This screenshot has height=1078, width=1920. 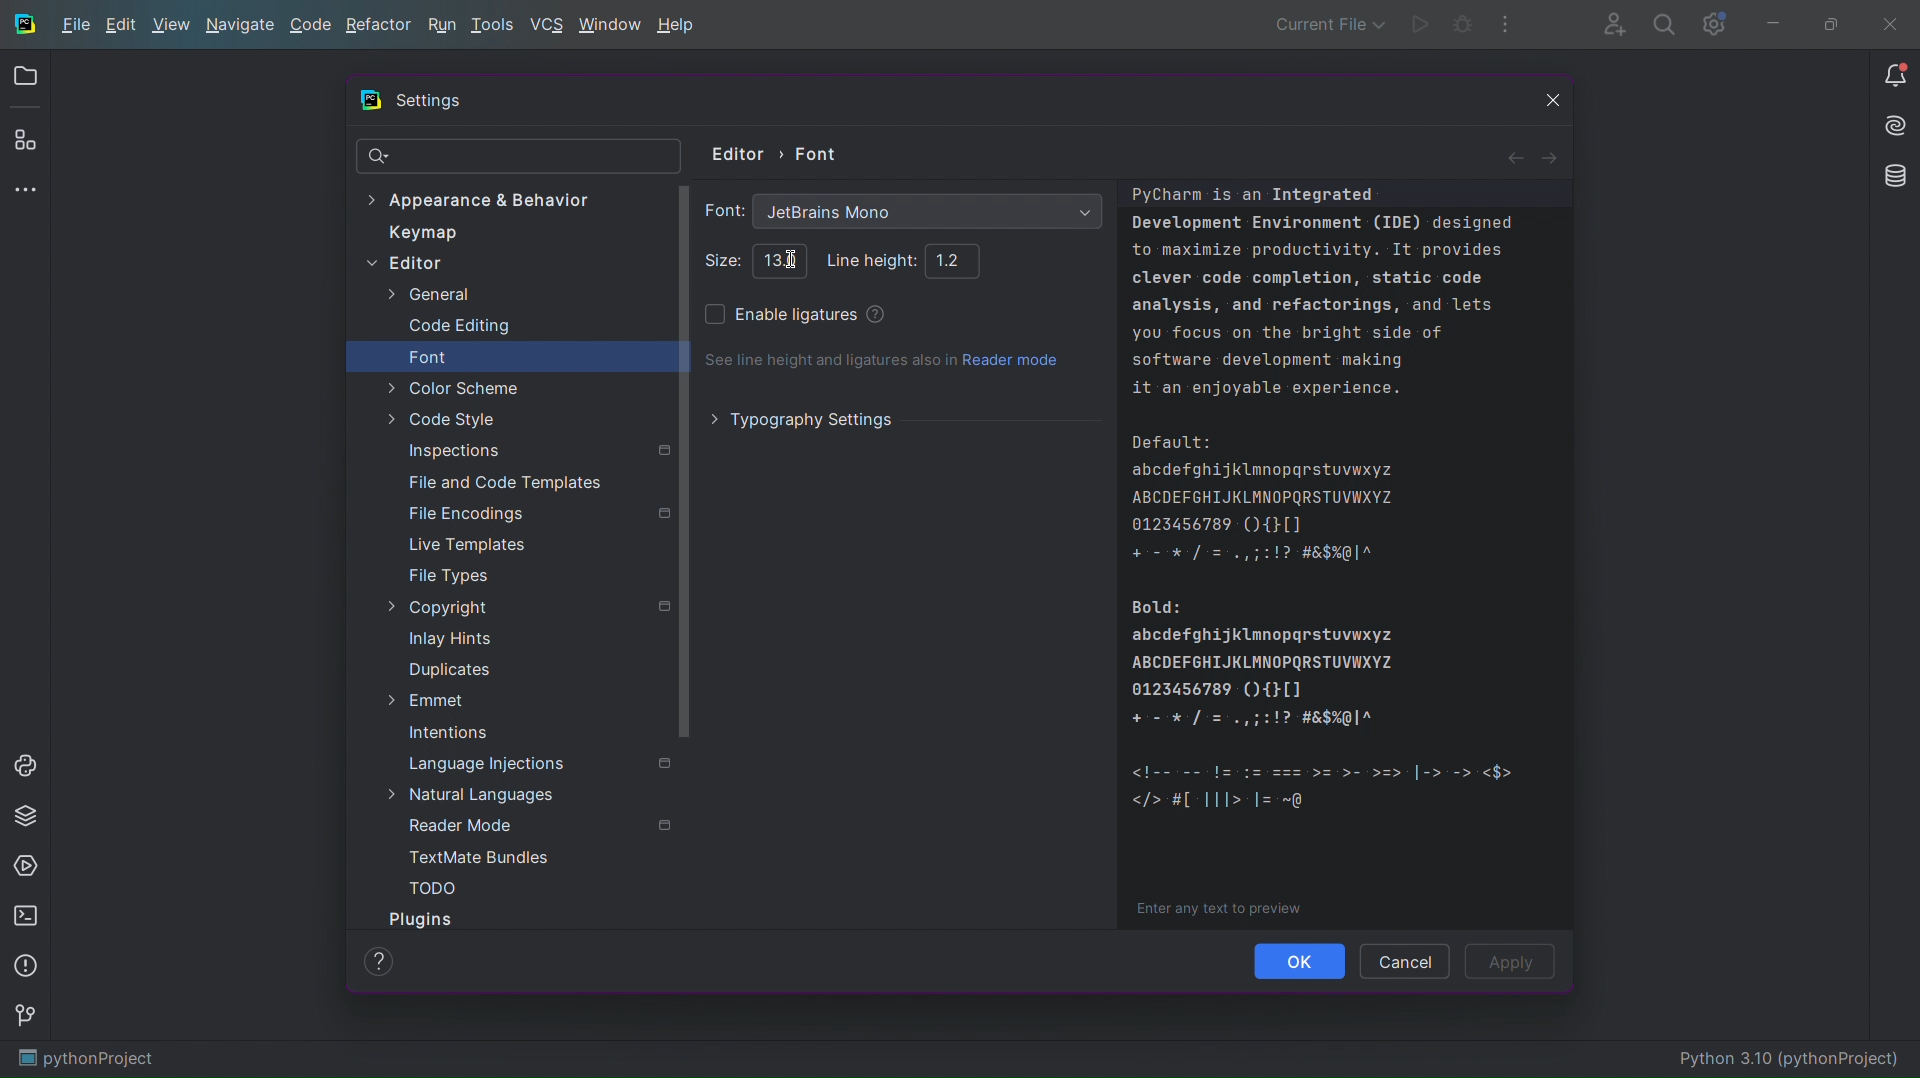 I want to click on Color Scheme, so click(x=453, y=388).